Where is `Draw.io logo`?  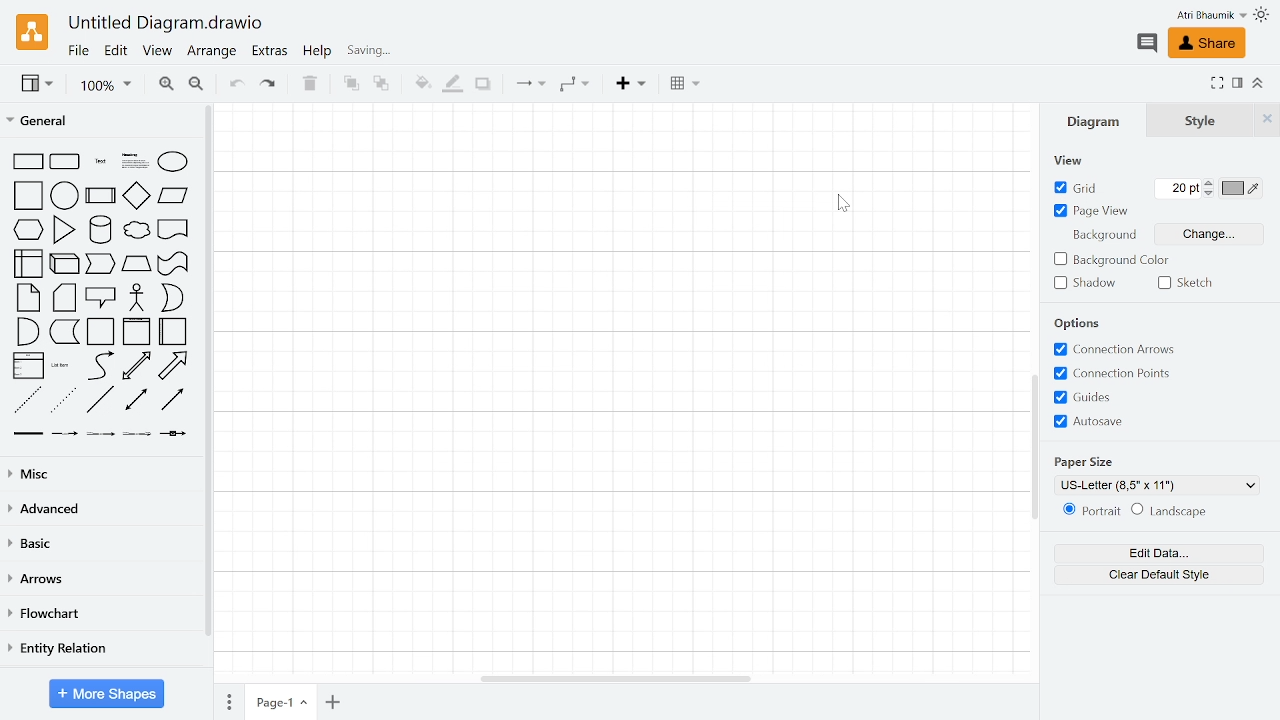 Draw.io logo is located at coordinates (30, 31).